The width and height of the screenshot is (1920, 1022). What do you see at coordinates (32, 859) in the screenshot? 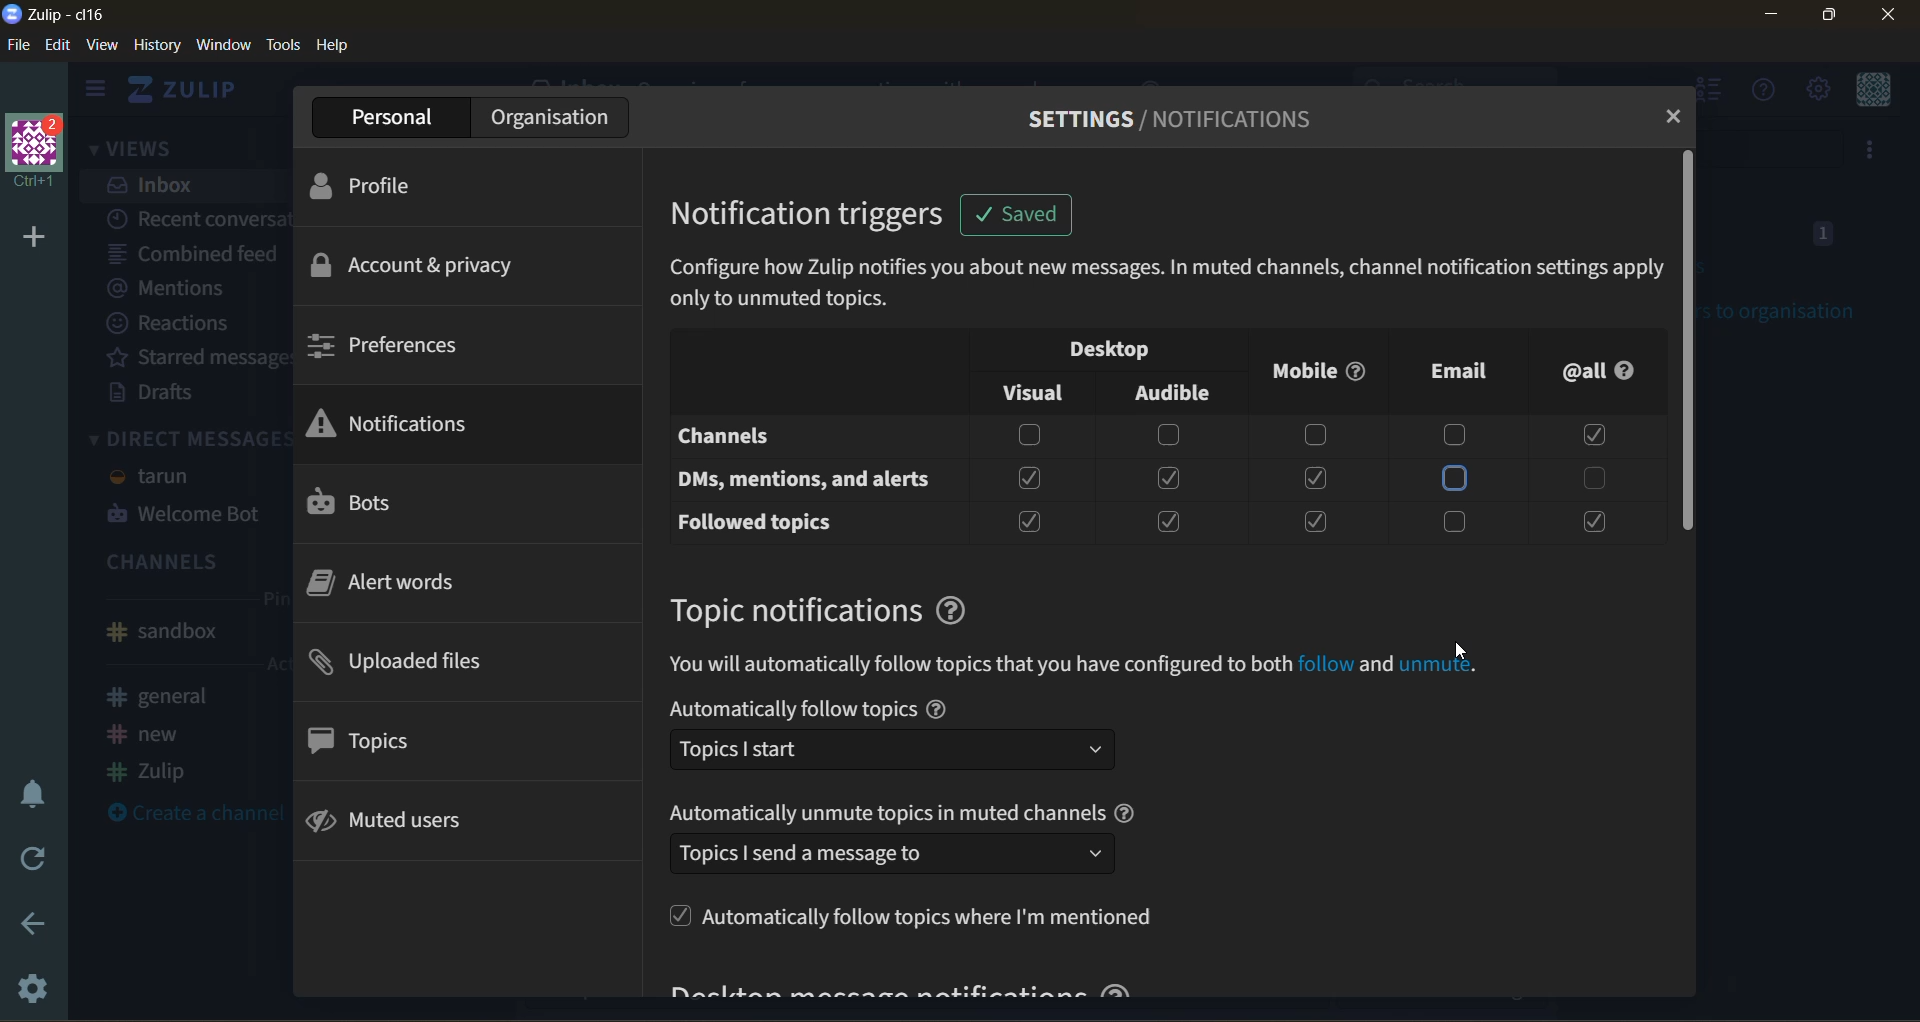
I see `reload` at bounding box center [32, 859].